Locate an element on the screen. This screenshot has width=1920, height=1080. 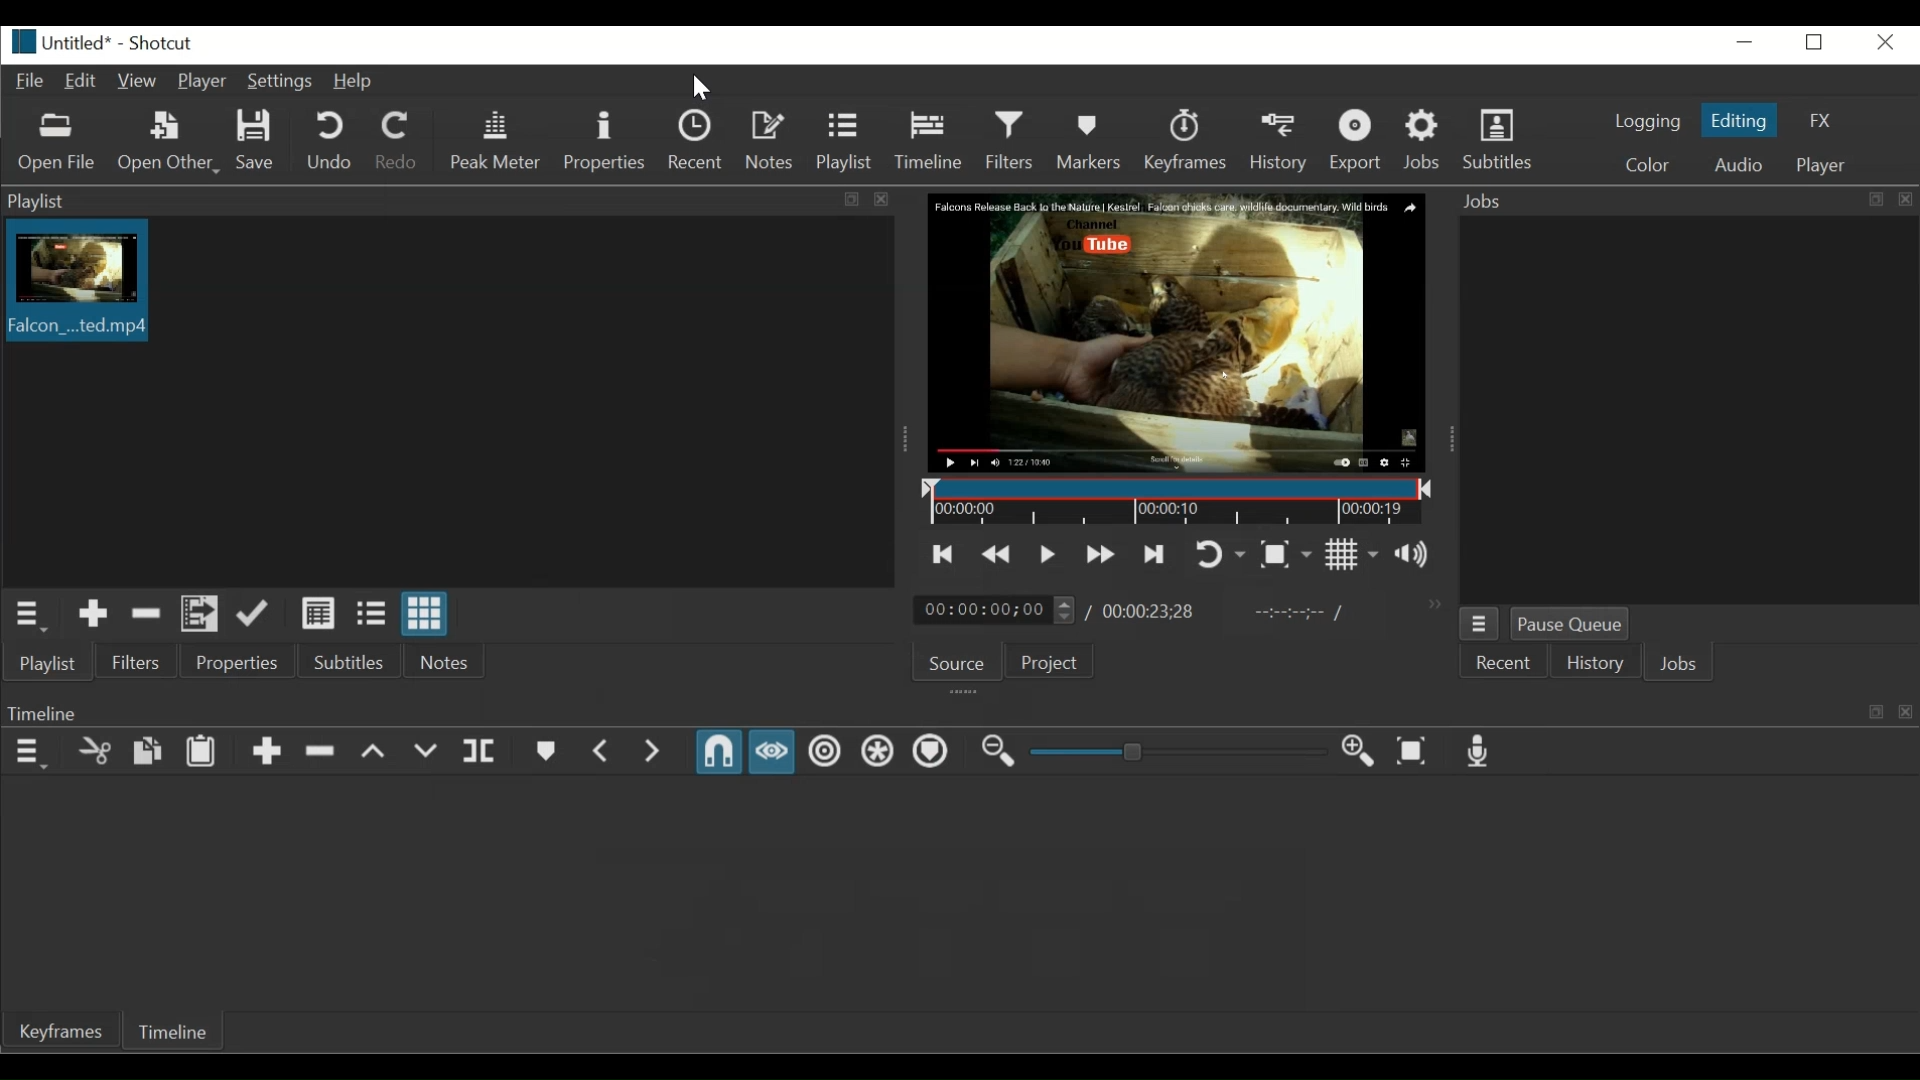
Play quickly backward is located at coordinates (999, 554).